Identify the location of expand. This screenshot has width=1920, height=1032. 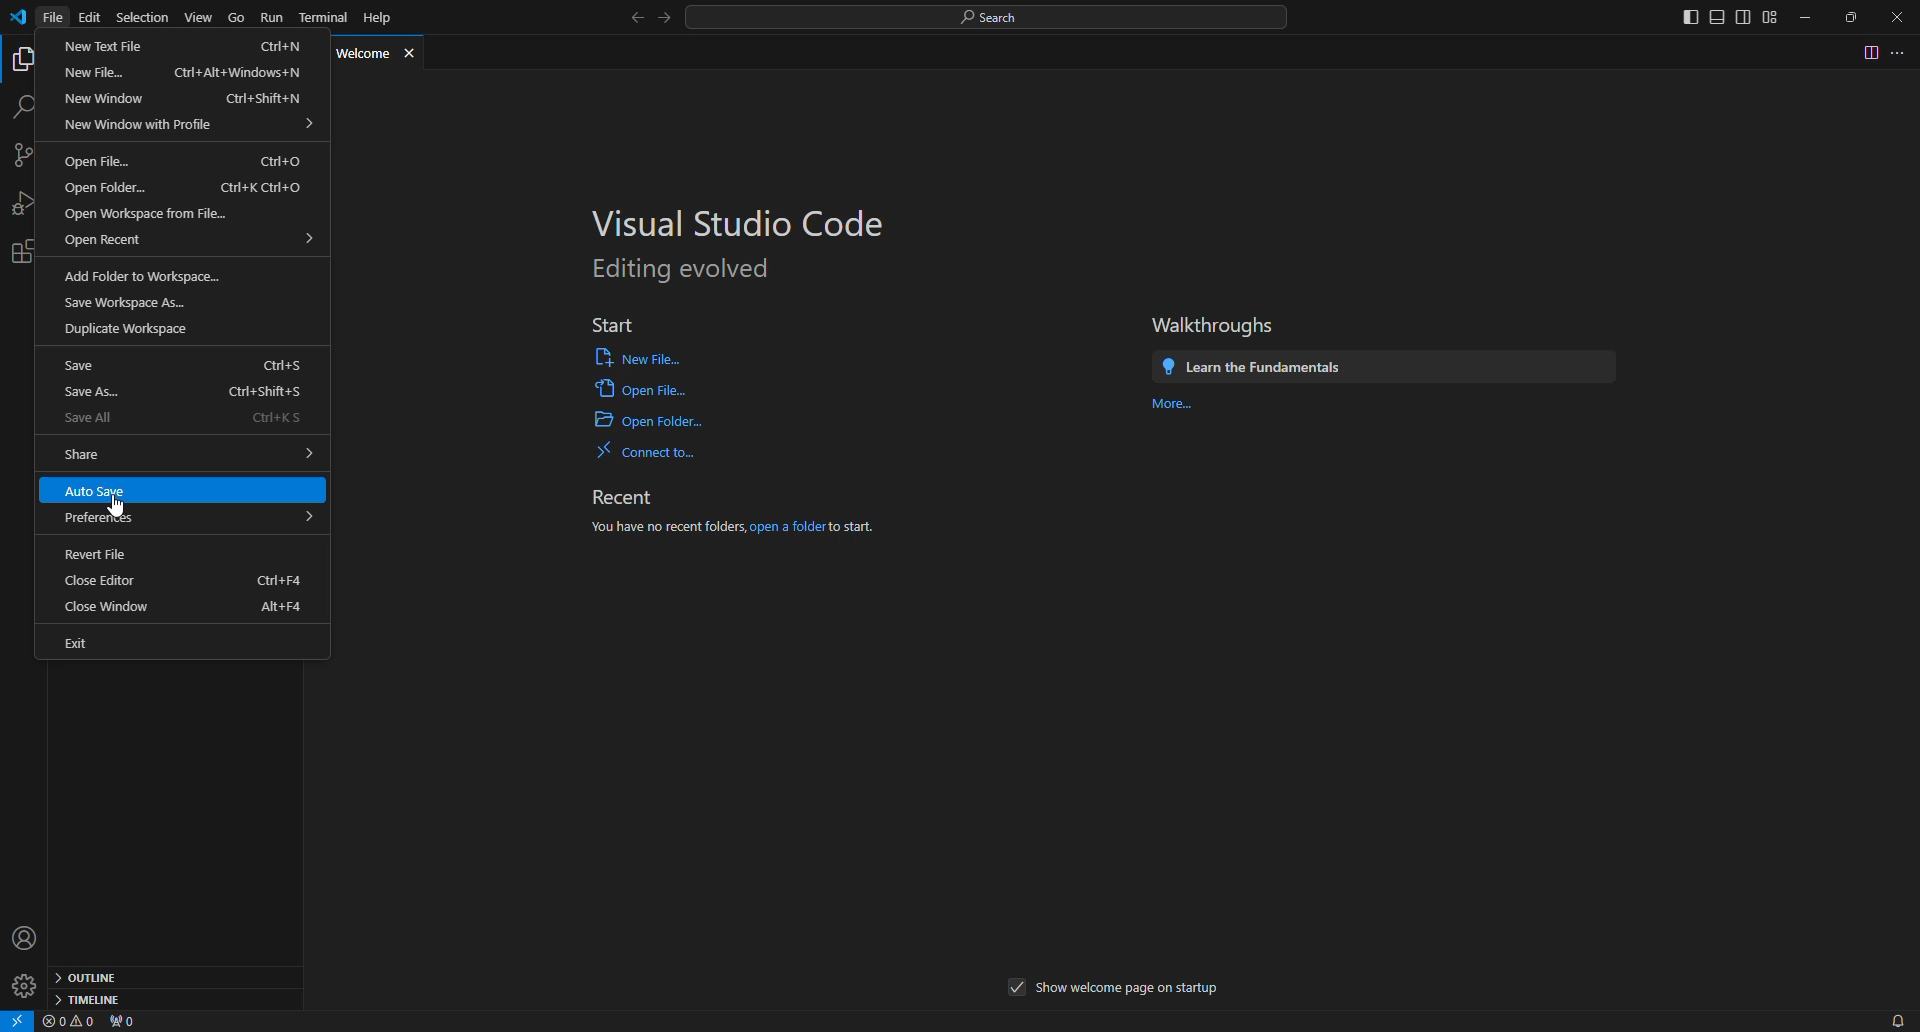
(309, 517).